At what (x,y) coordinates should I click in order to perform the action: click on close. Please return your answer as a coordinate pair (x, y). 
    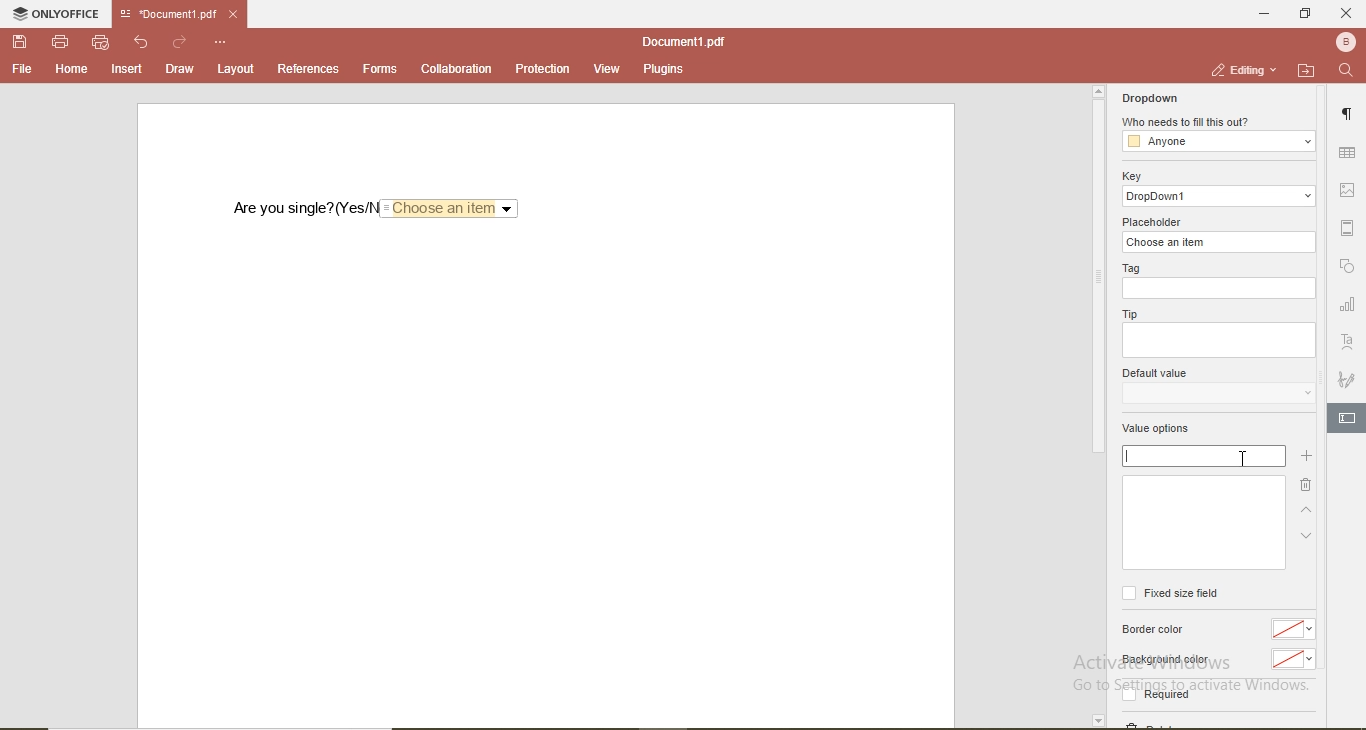
    Looking at the image, I should click on (1347, 14).